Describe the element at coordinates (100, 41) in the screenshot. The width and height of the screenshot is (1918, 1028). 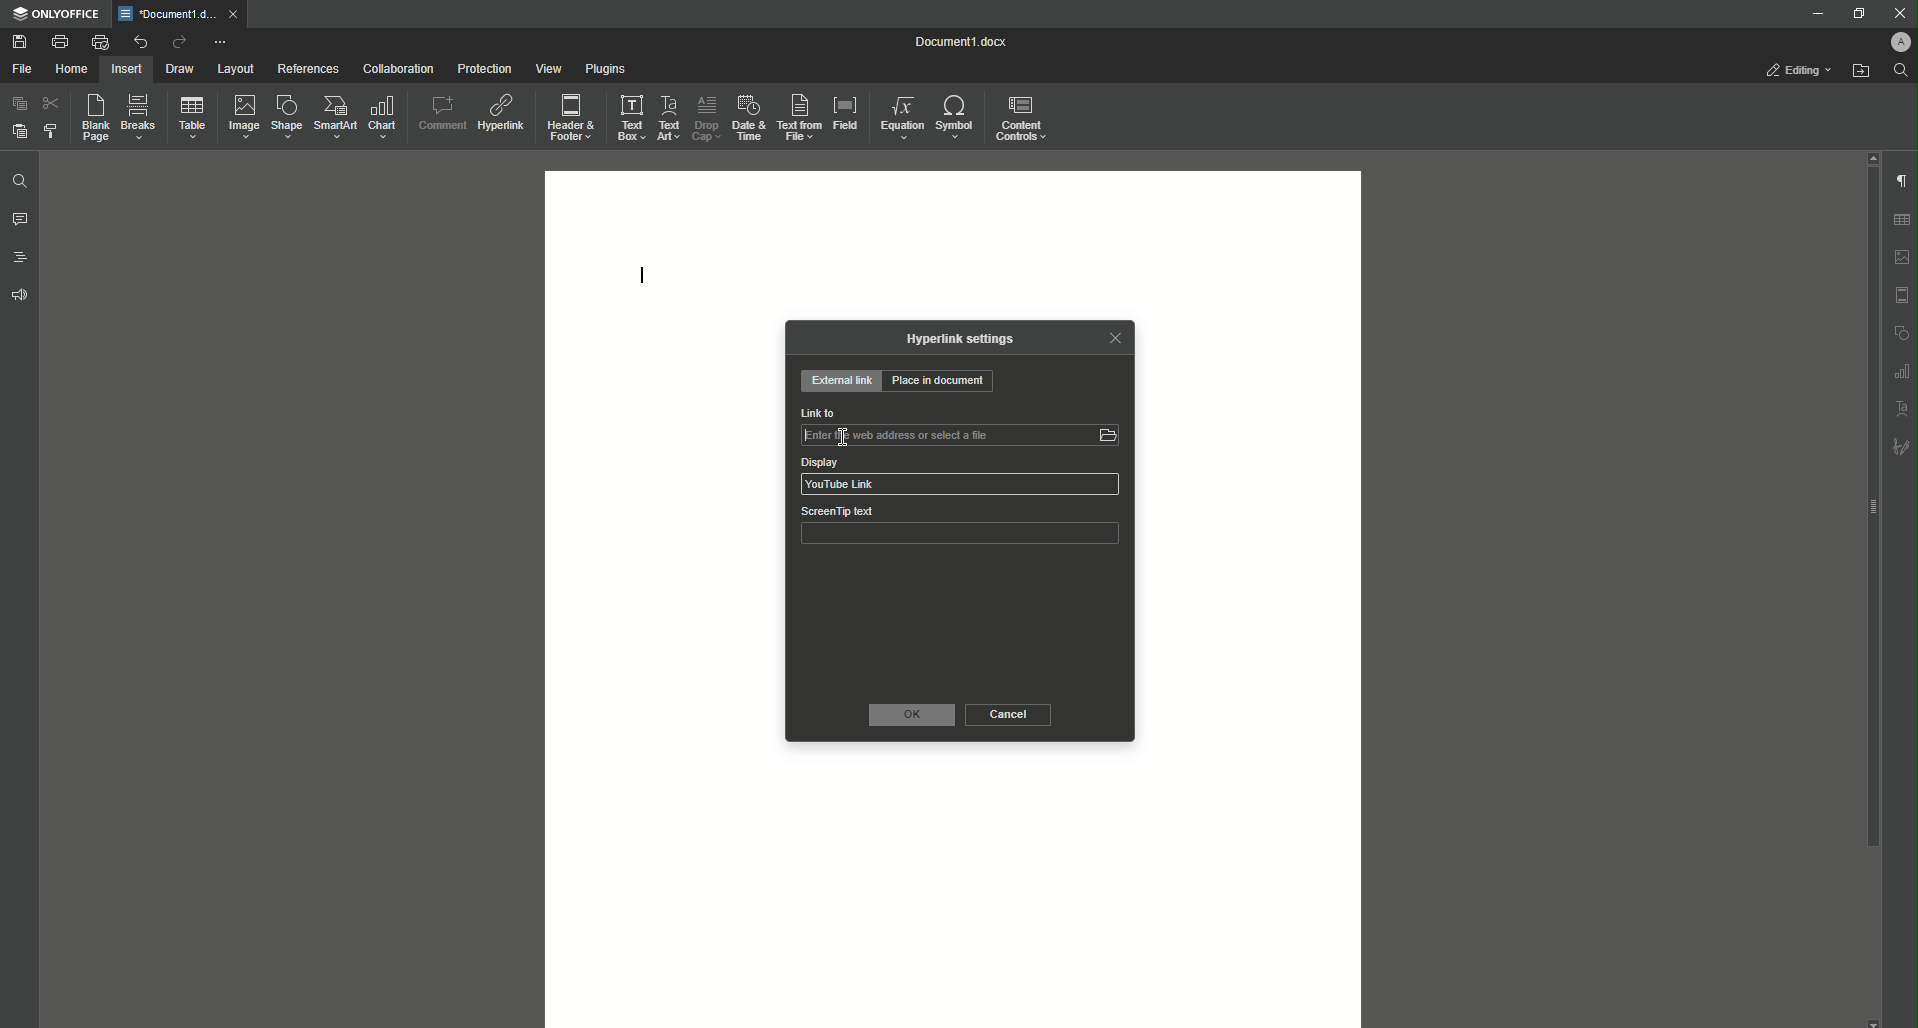
I see `Quick Print` at that location.